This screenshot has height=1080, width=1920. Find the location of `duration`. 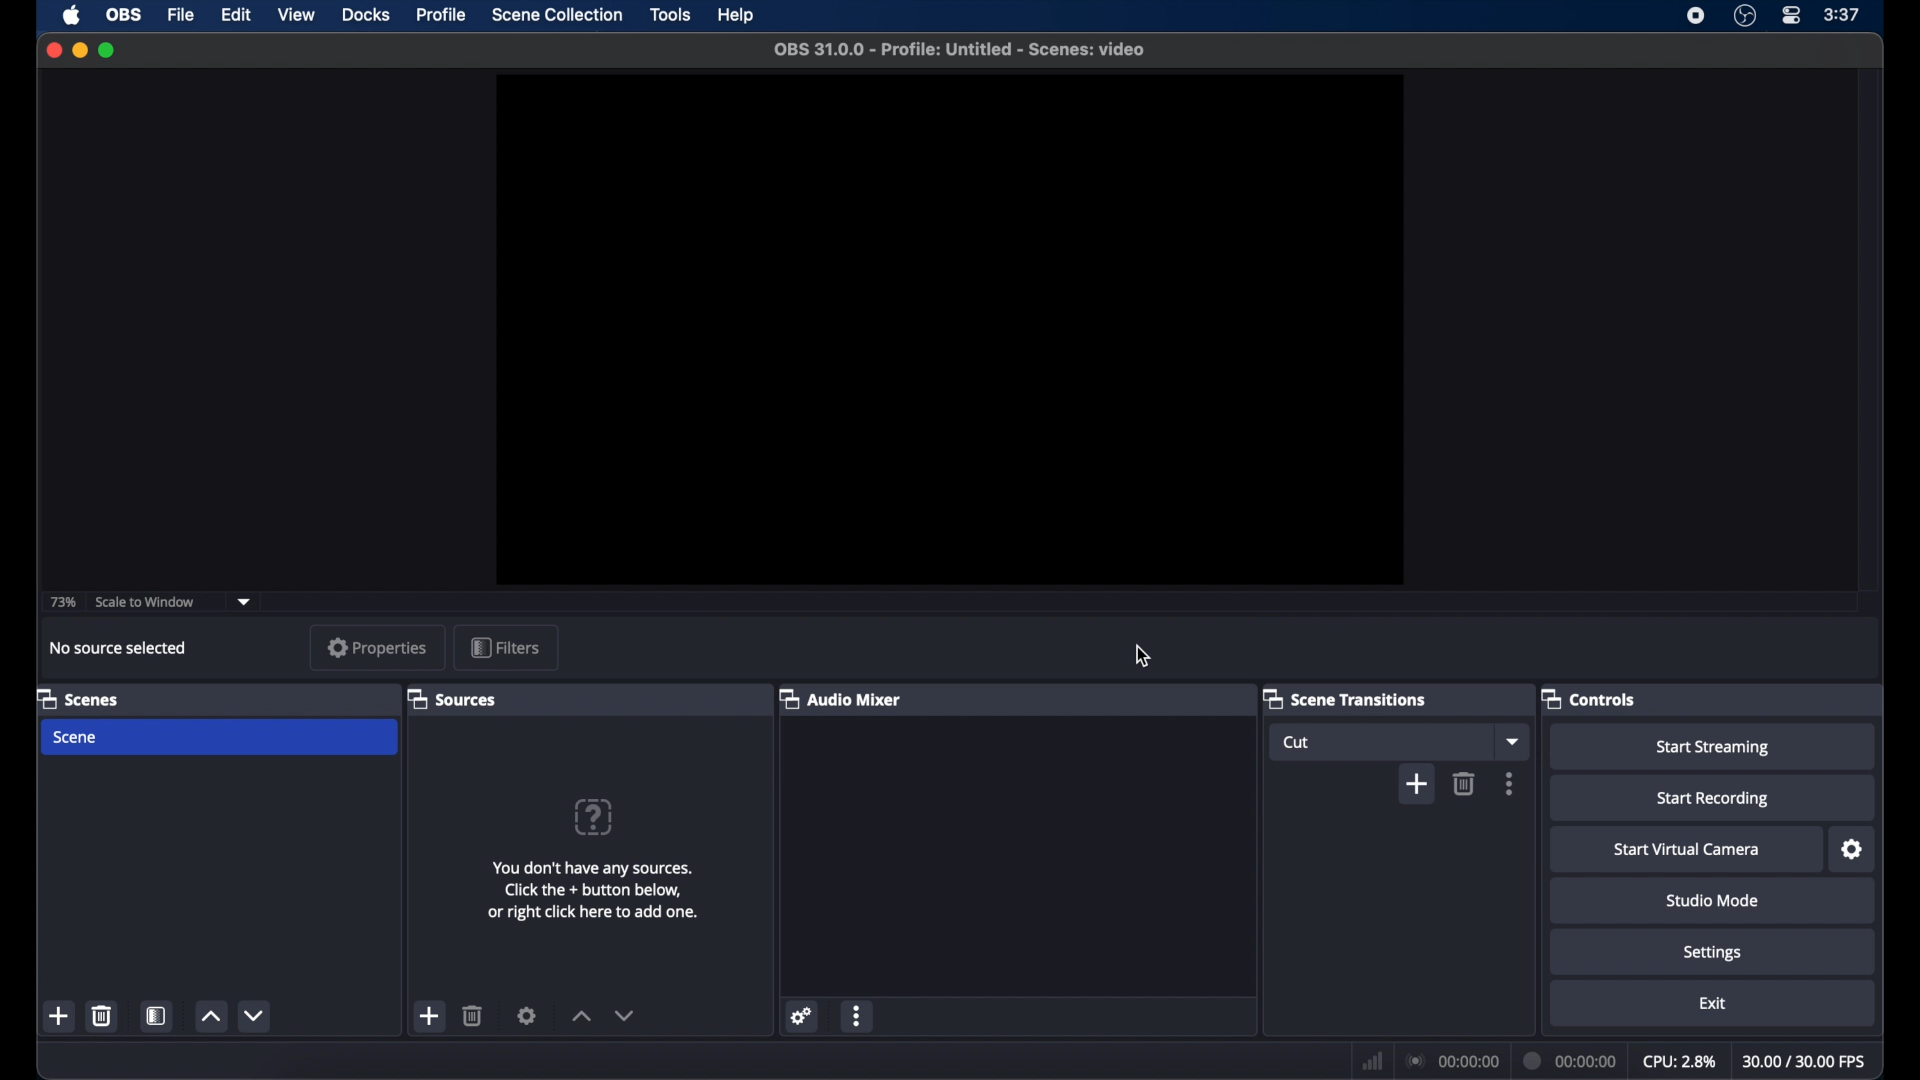

duration is located at coordinates (1572, 1060).